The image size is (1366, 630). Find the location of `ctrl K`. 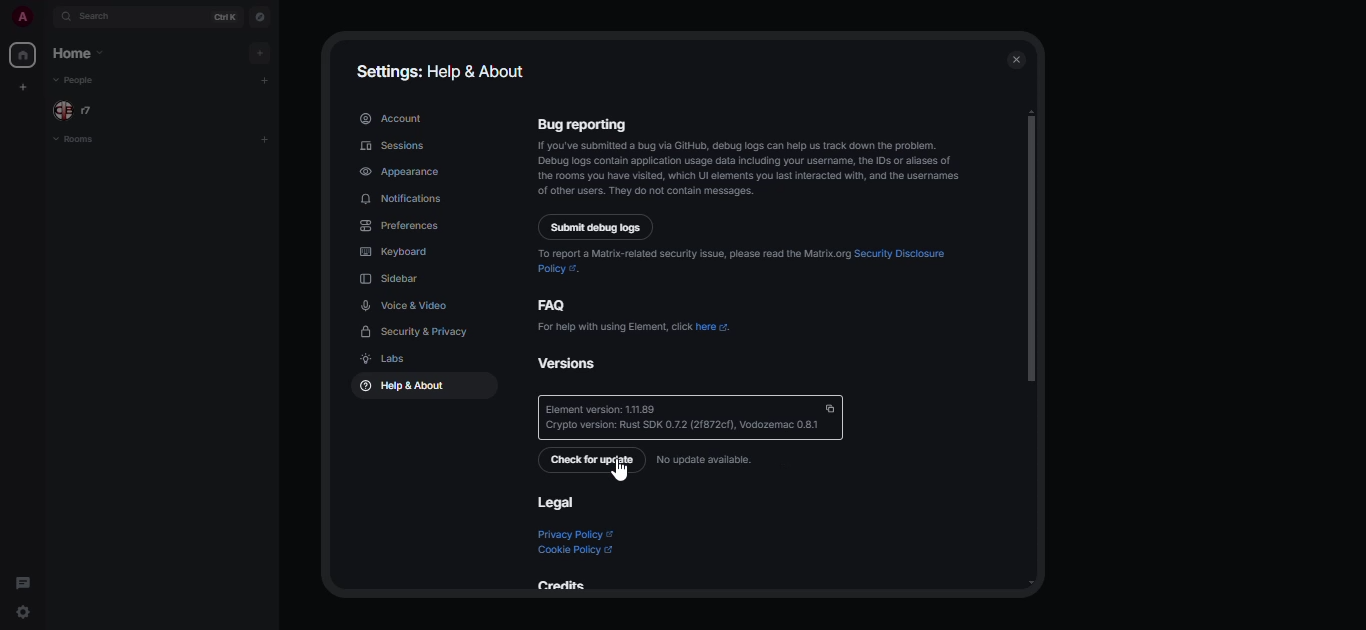

ctrl K is located at coordinates (224, 15).